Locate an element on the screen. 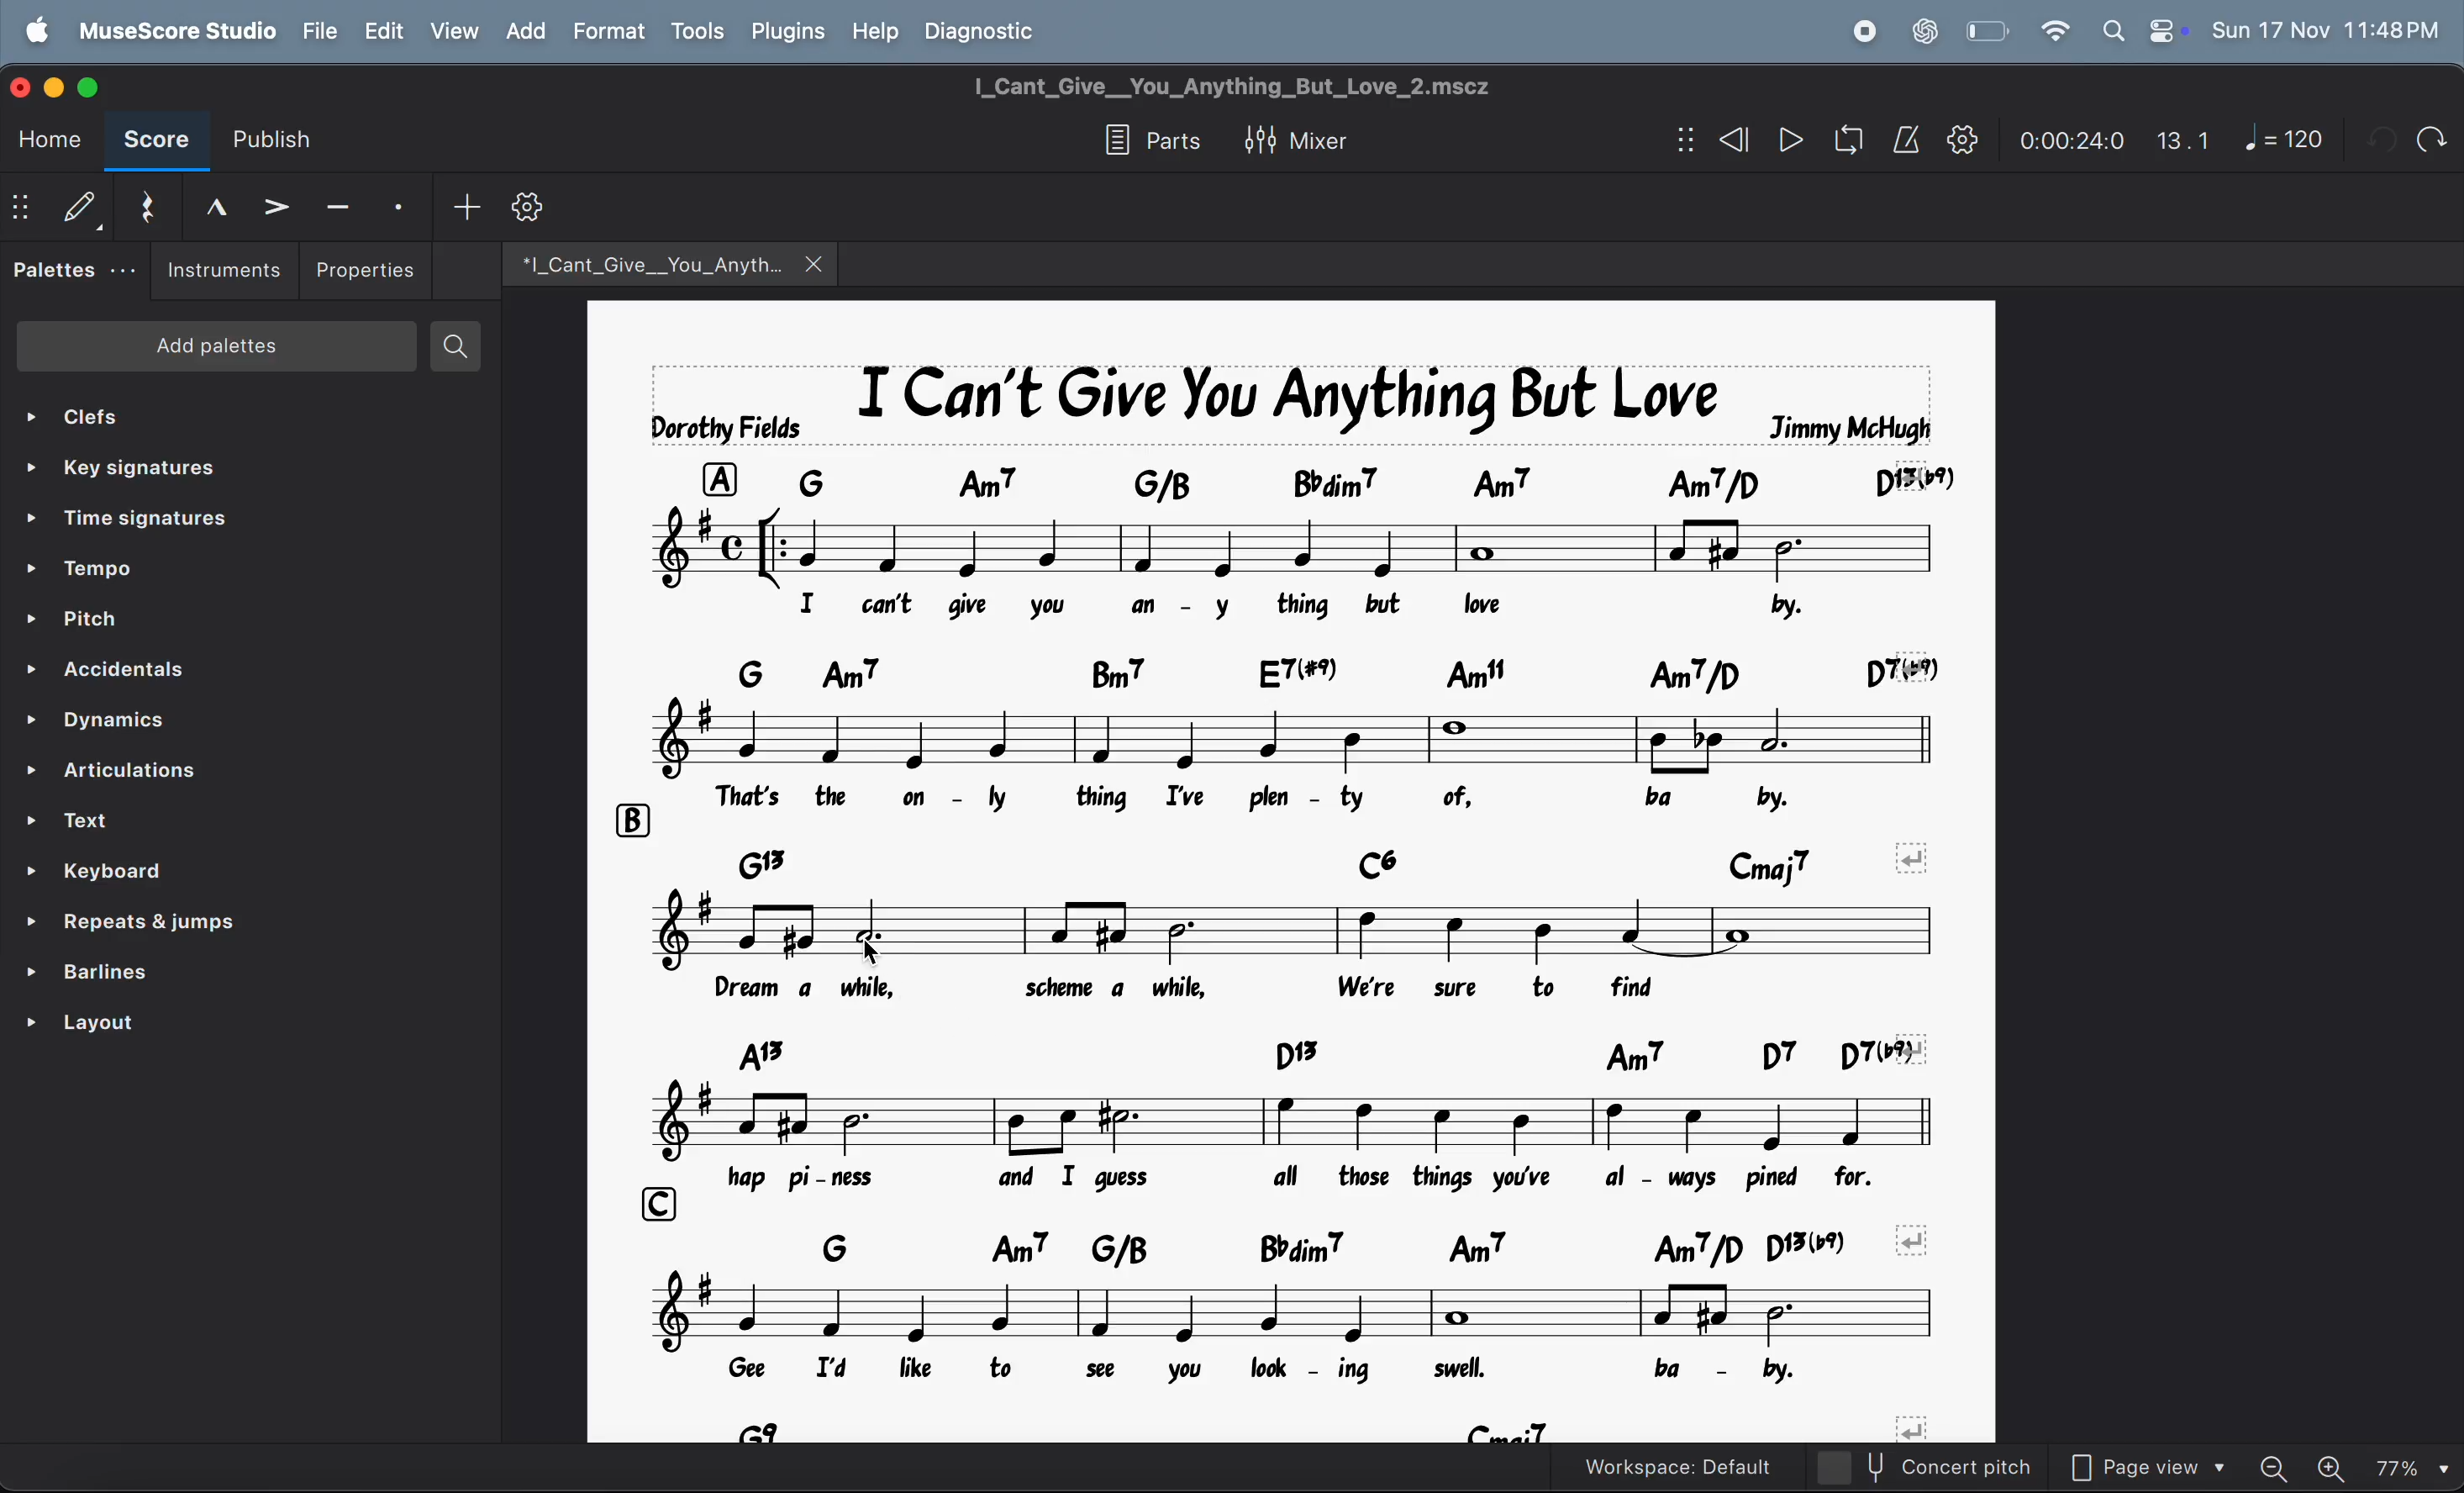 Image resolution: width=2464 pixels, height=1493 pixels. 0.00.24.0 is located at coordinates (2069, 142).